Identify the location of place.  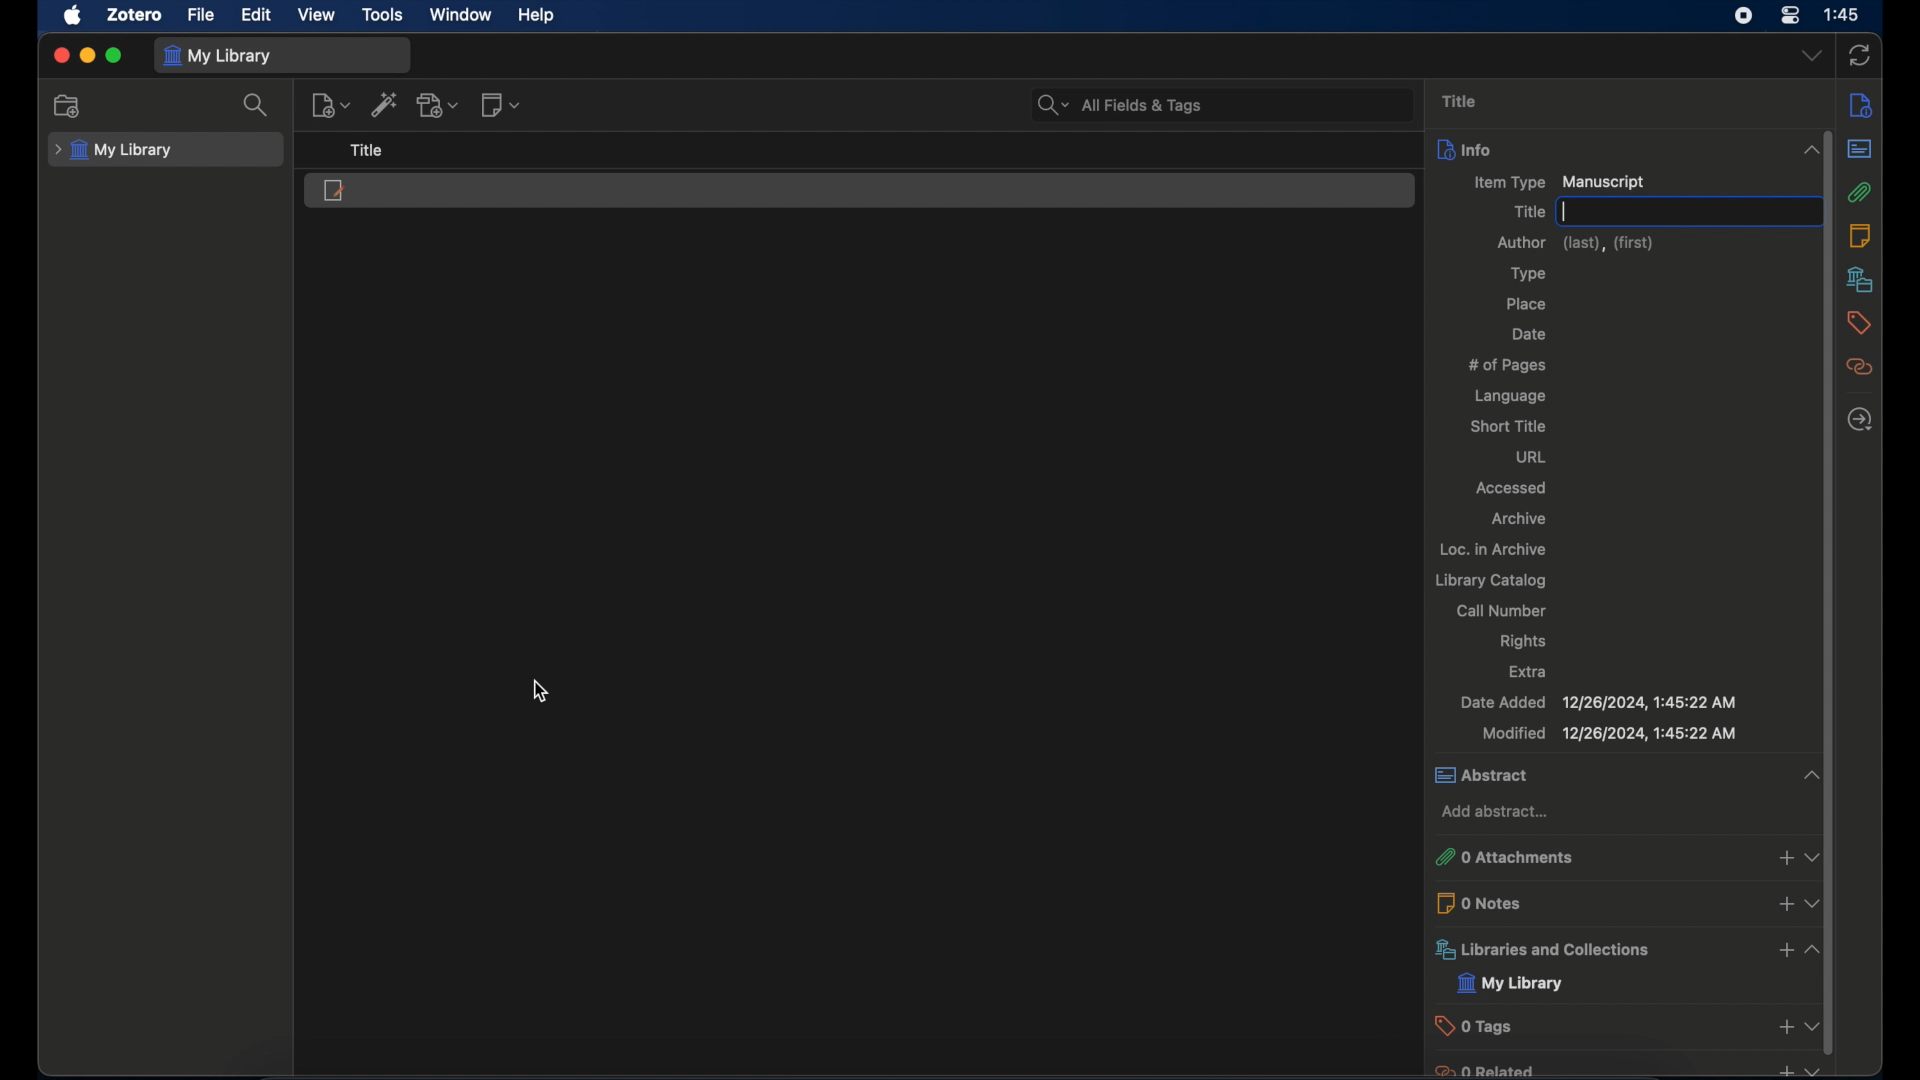
(1526, 303).